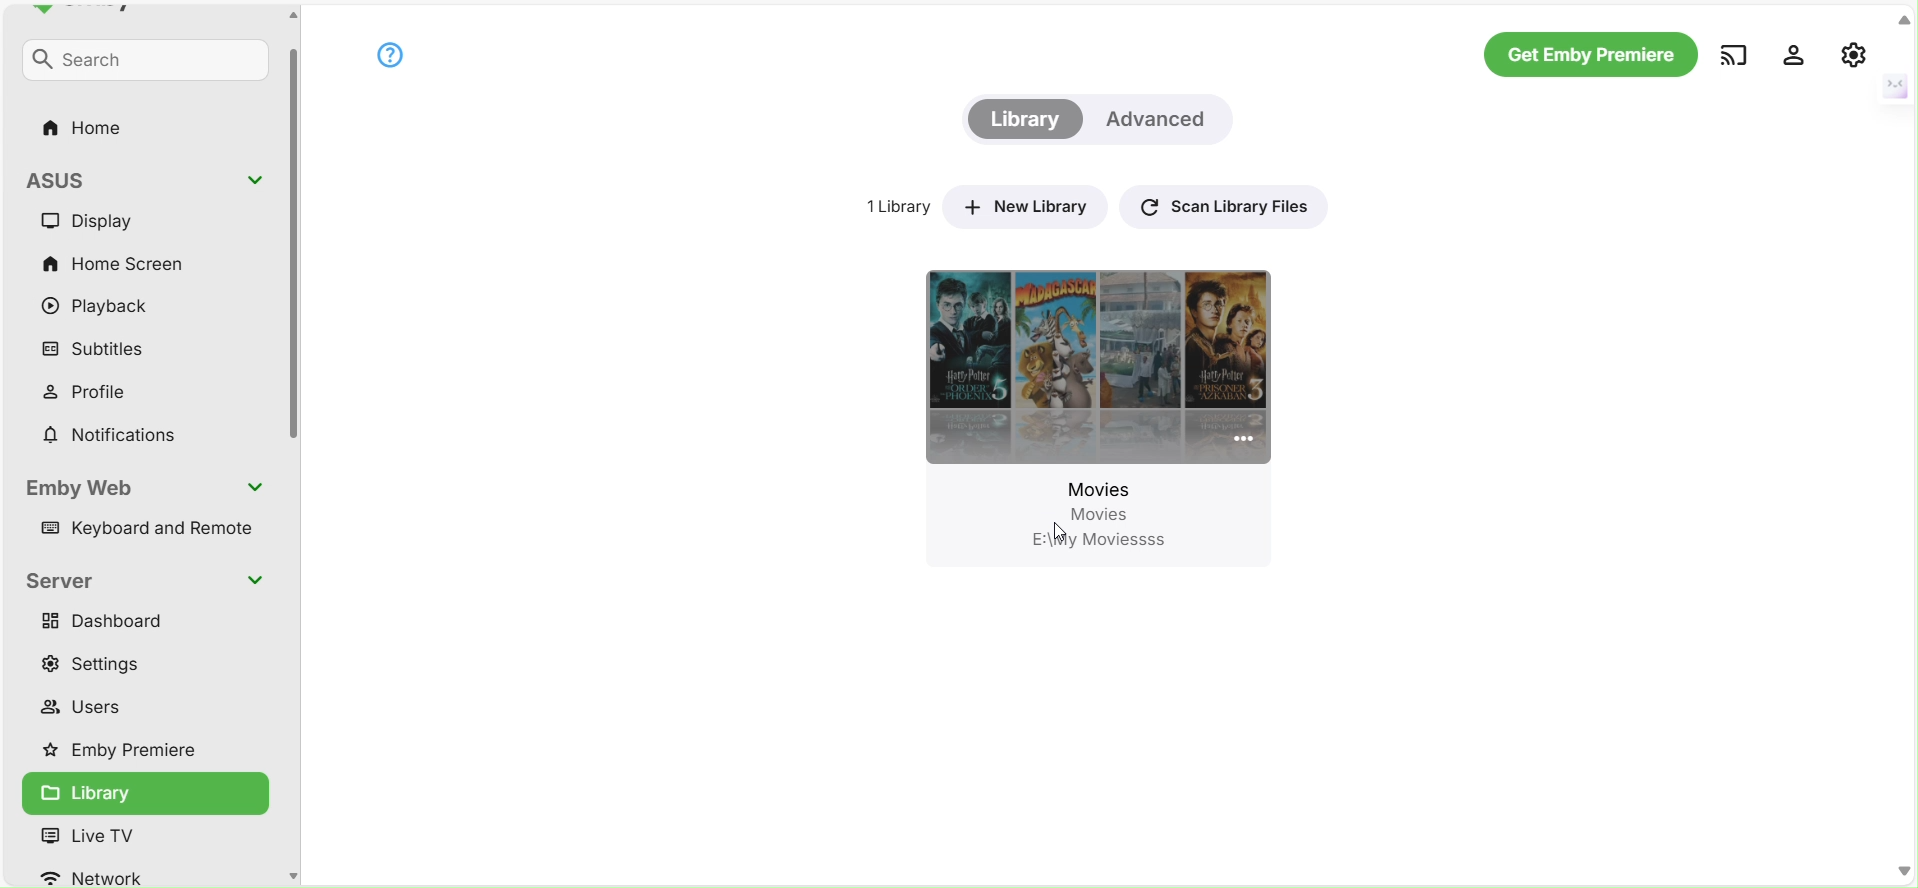  What do you see at coordinates (1066, 530) in the screenshot?
I see `cursor` at bounding box center [1066, 530].